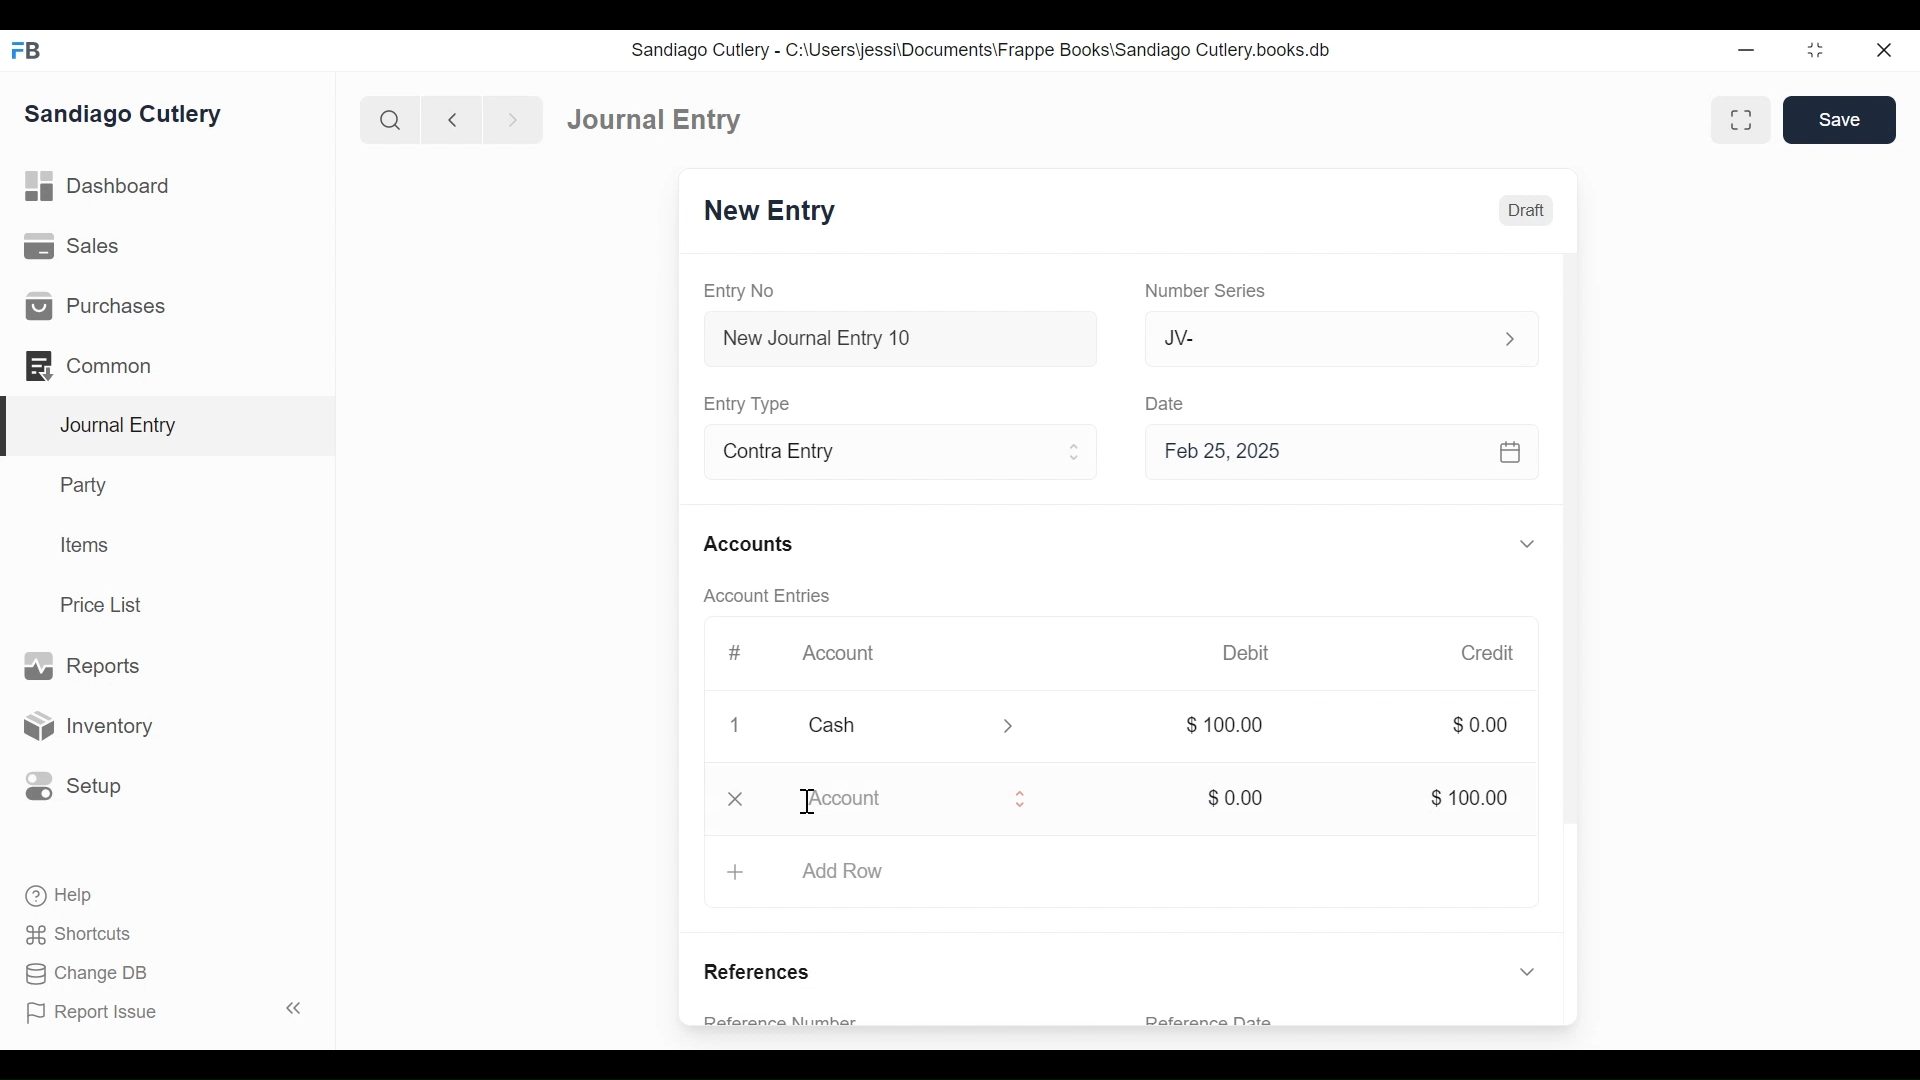 The height and width of the screenshot is (1080, 1920). Describe the element at coordinates (1492, 655) in the screenshot. I see `Credit` at that location.